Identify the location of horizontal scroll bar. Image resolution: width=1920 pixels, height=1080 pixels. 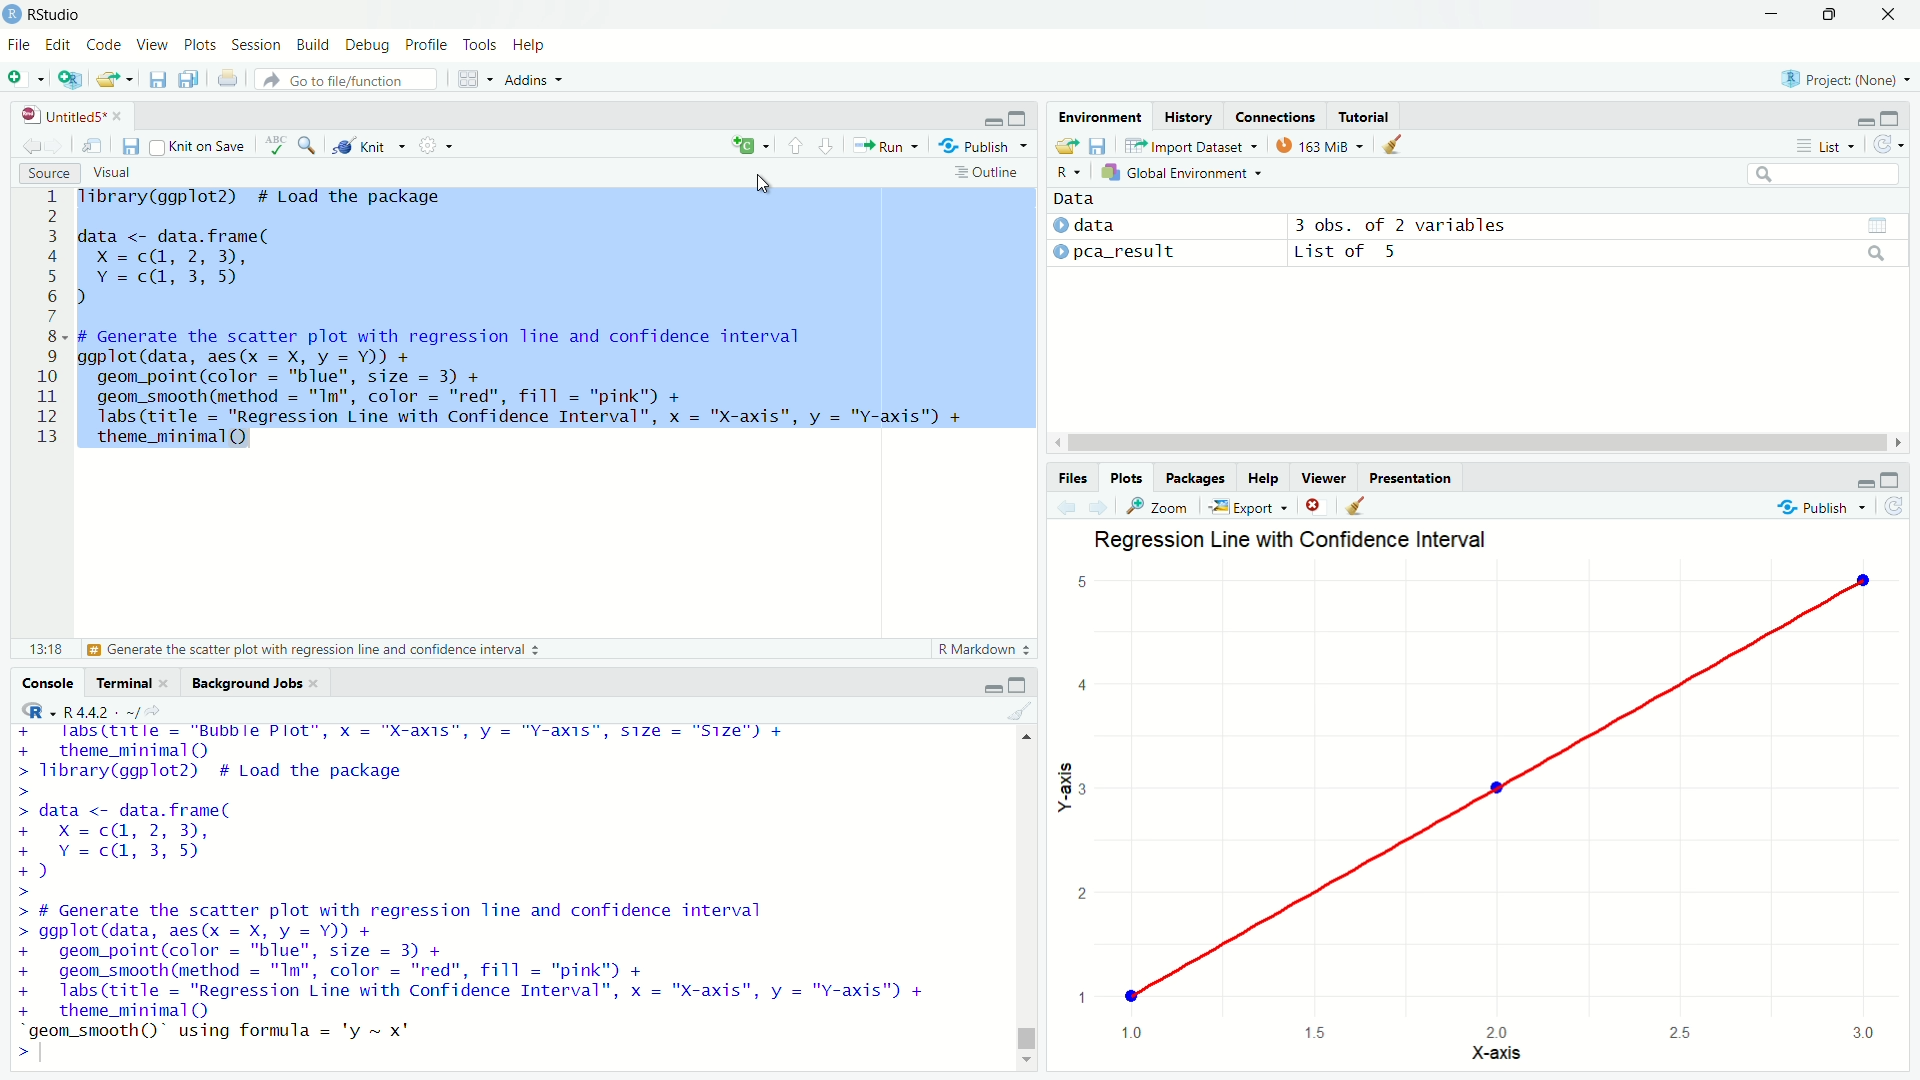
(1478, 443).